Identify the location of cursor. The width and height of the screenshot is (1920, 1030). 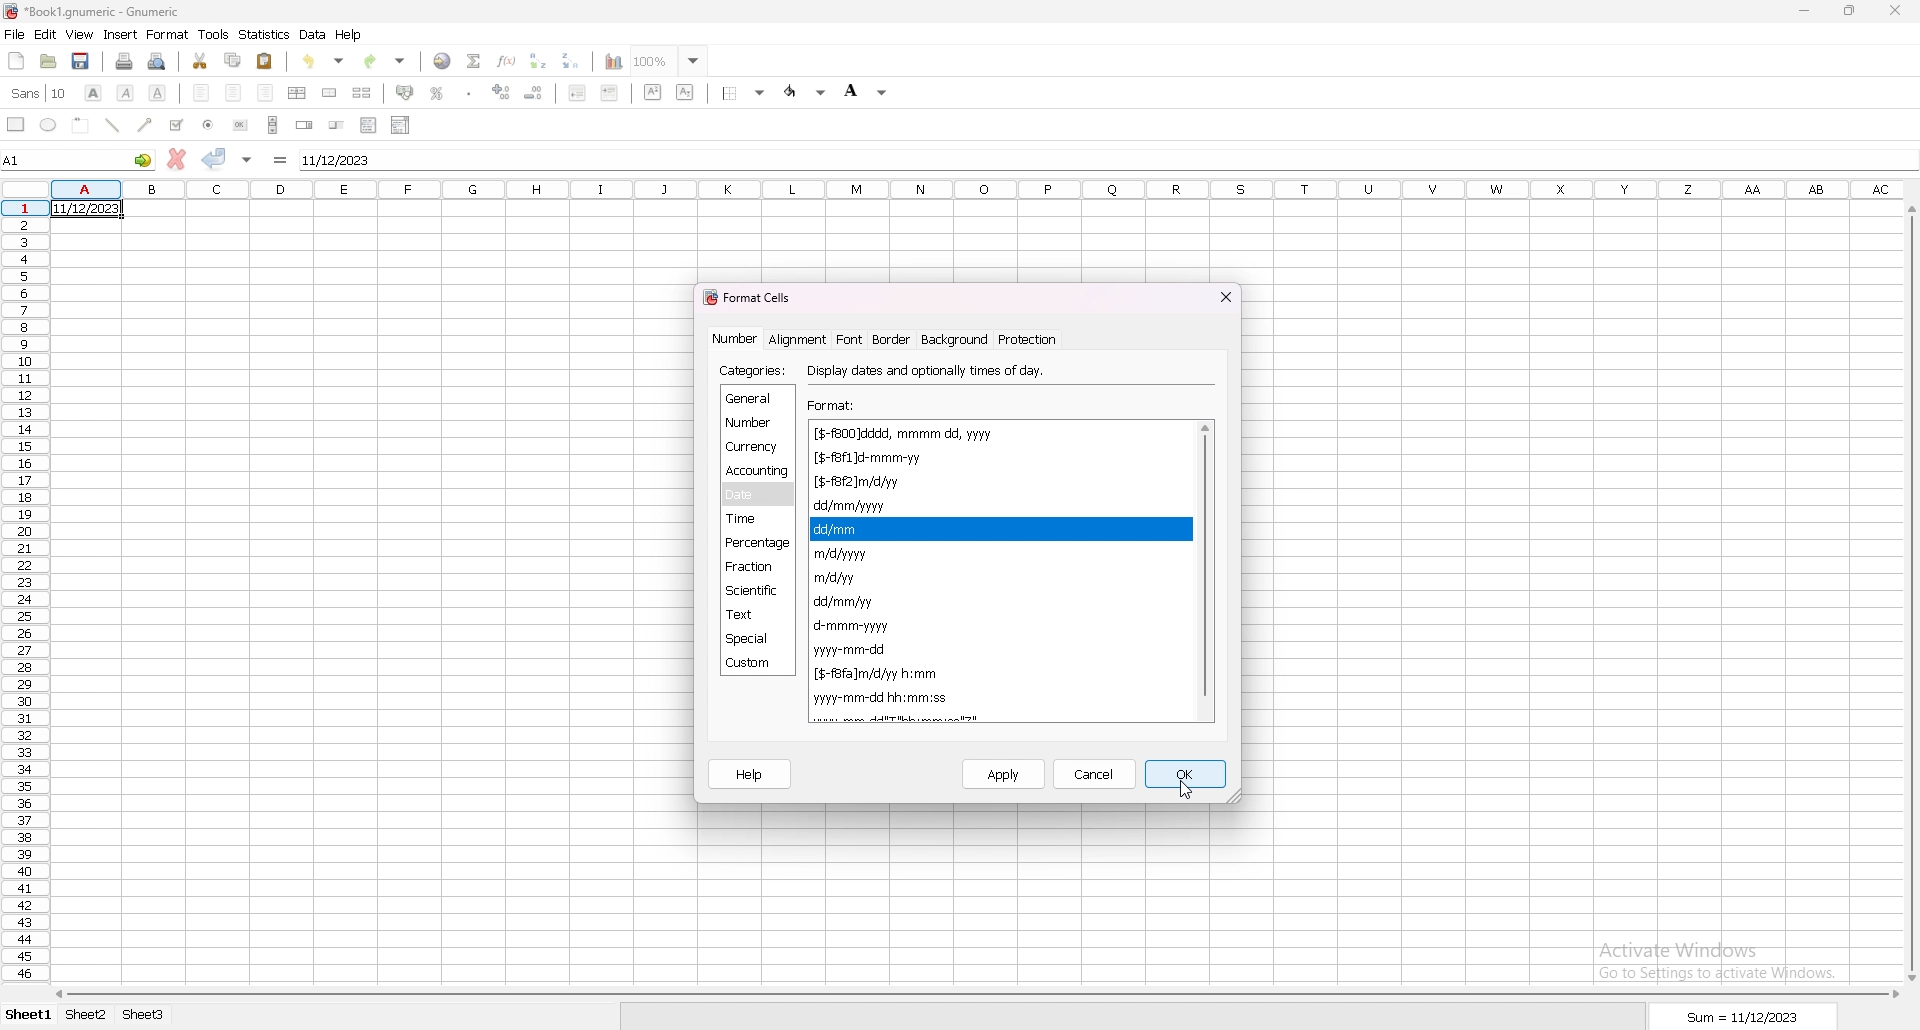
(1184, 789).